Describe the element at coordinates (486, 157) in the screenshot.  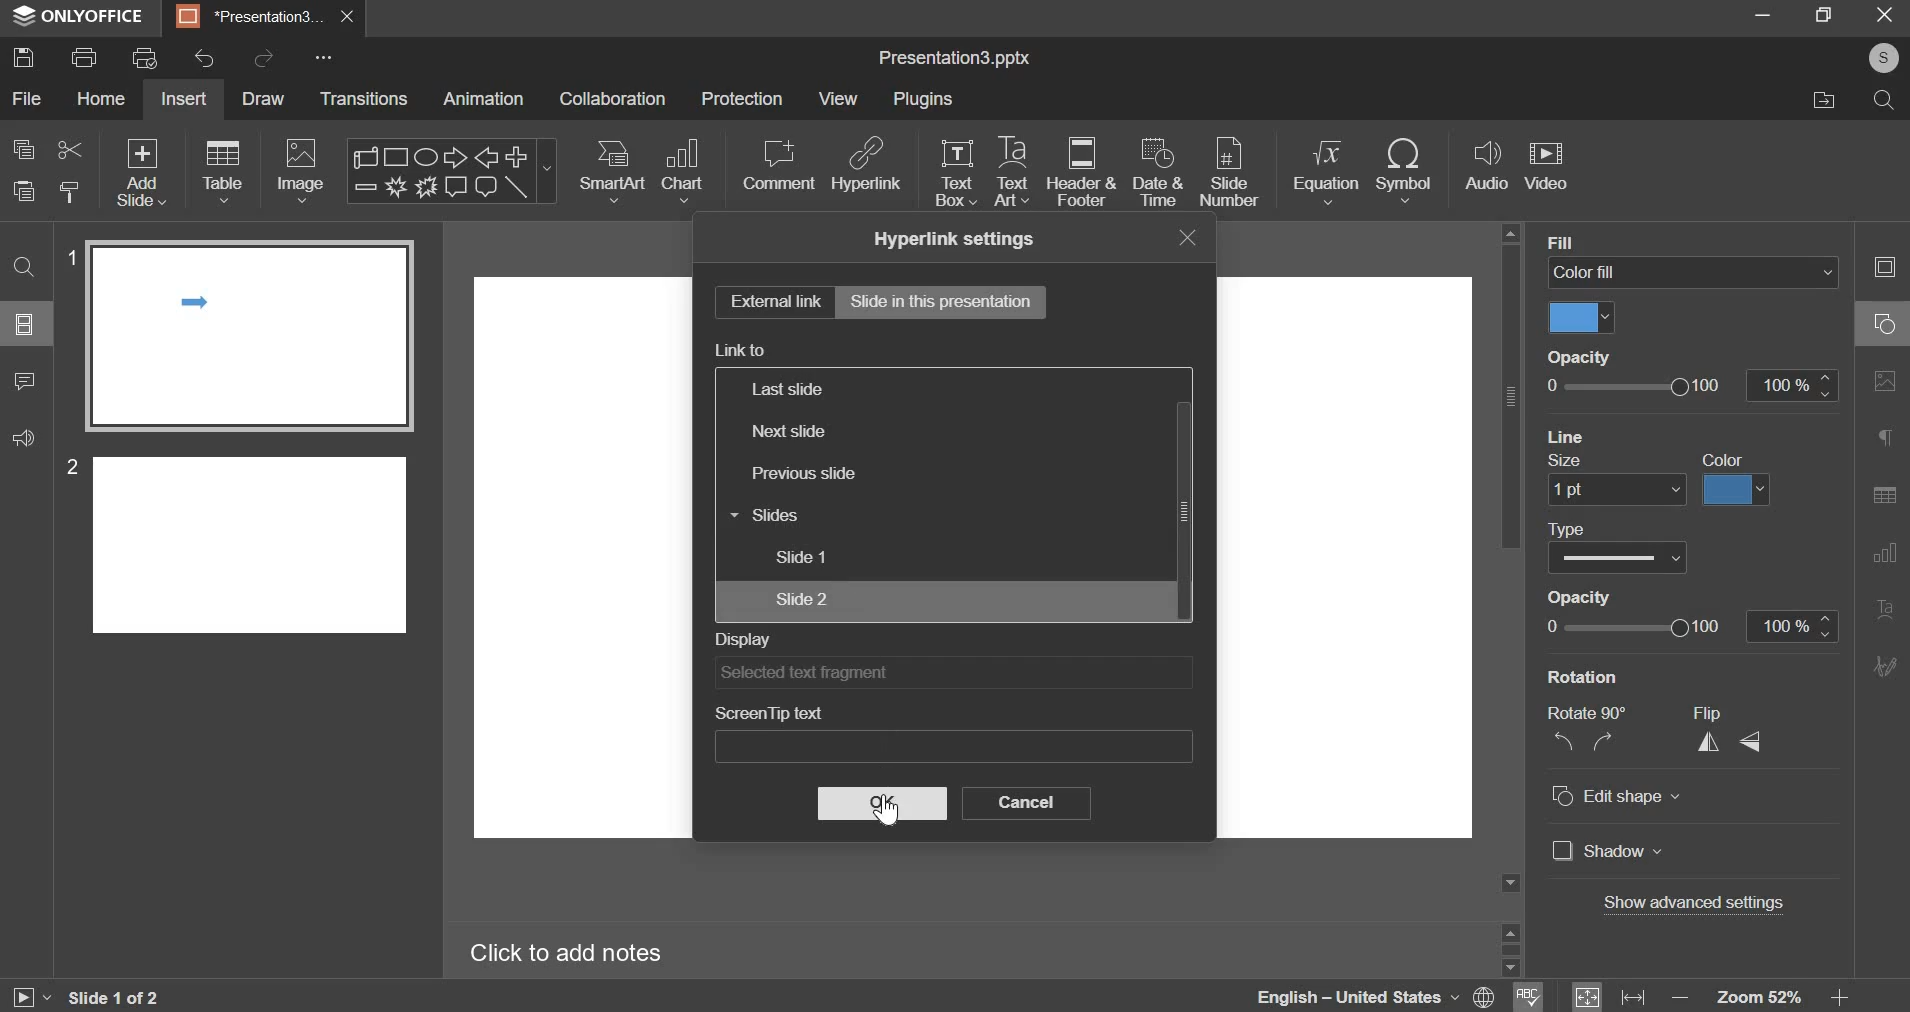
I see `left arrow` at that location.